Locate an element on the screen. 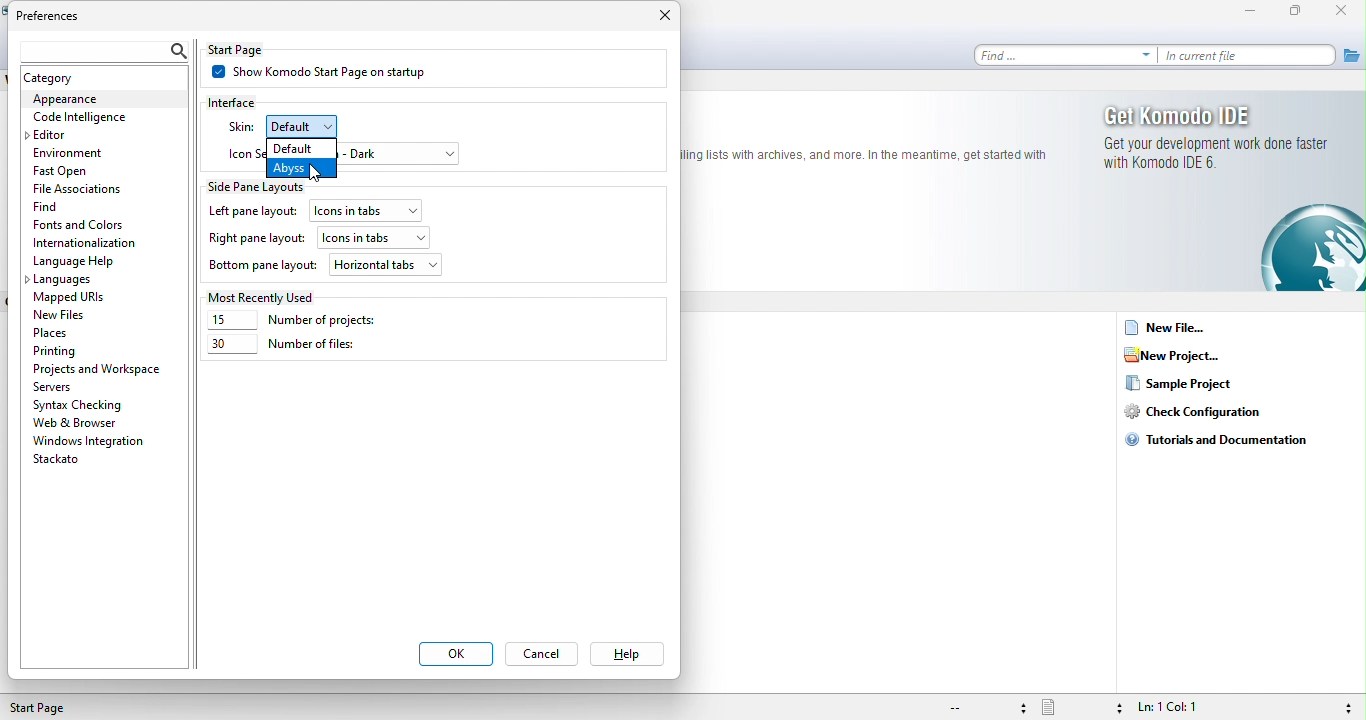  stackato is located at coordinates (62, 461).